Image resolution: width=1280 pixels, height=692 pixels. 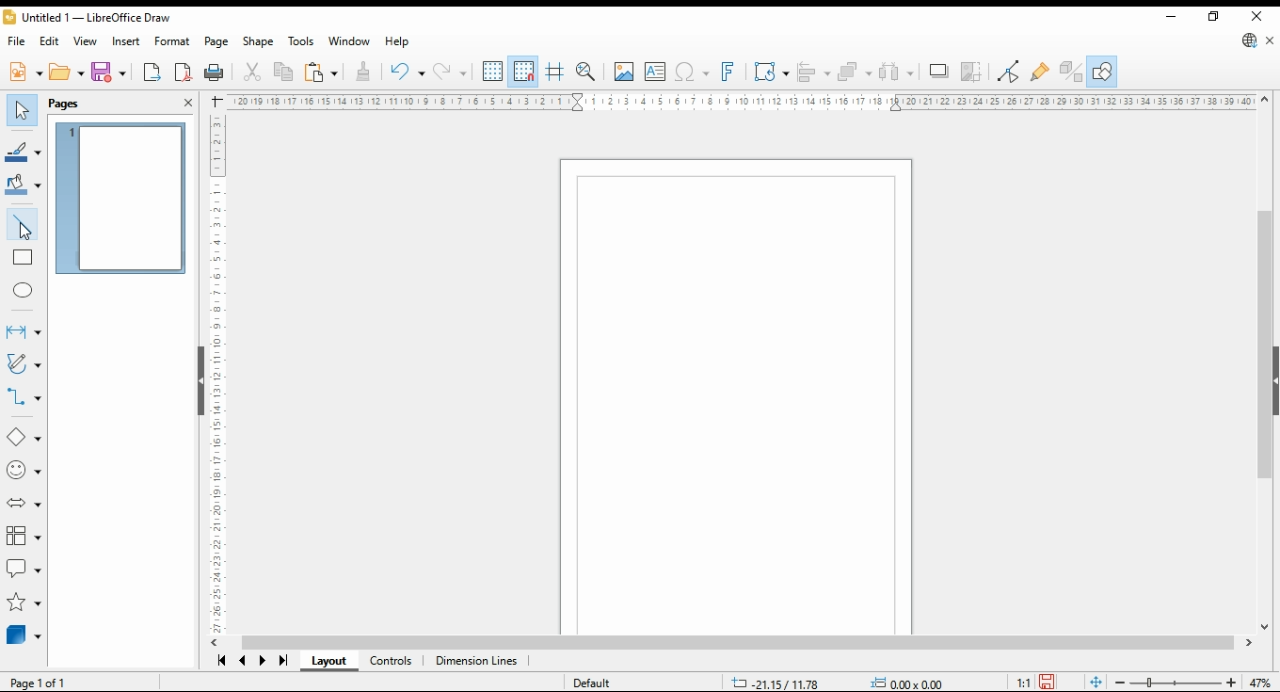 What do you see at coordinates (972, 71) in the screenshot?
I see `crop` at bounding box center [972, 71].